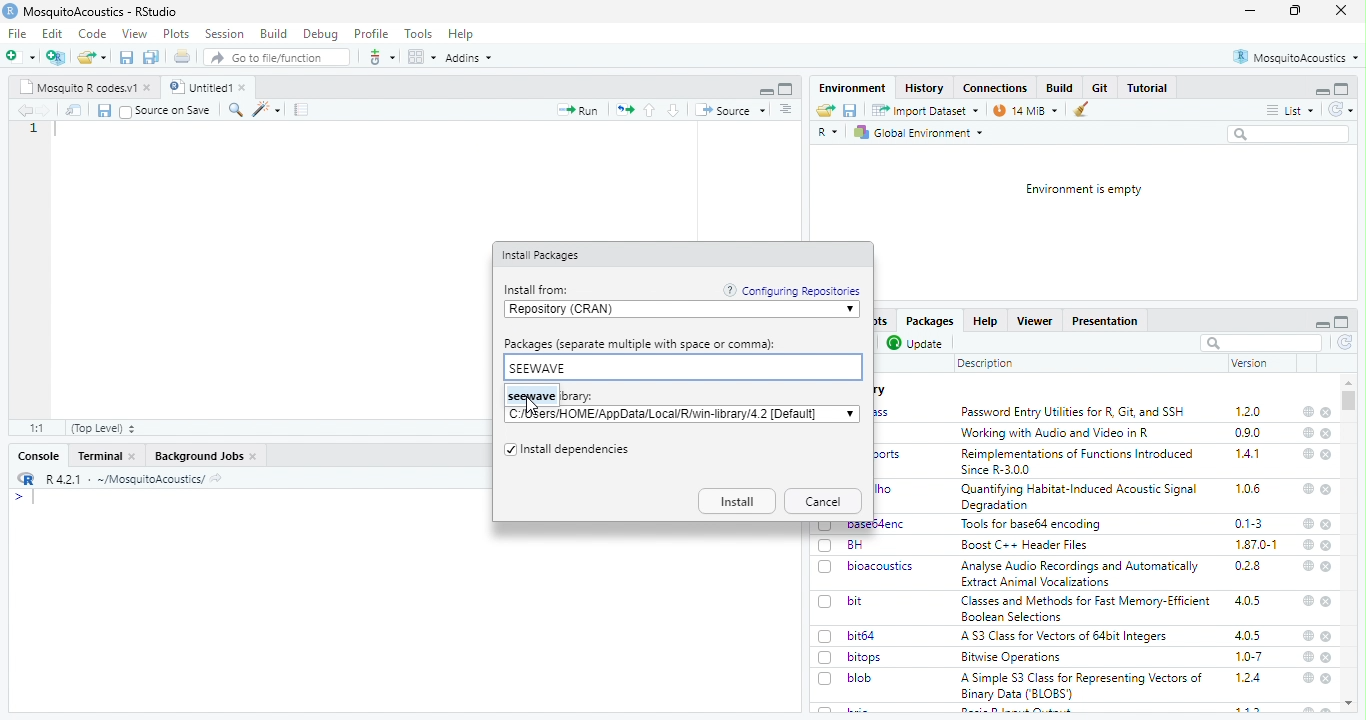 The width and height of the screenshot is (1366, 720). I want to click on web, so click(1309, 412).